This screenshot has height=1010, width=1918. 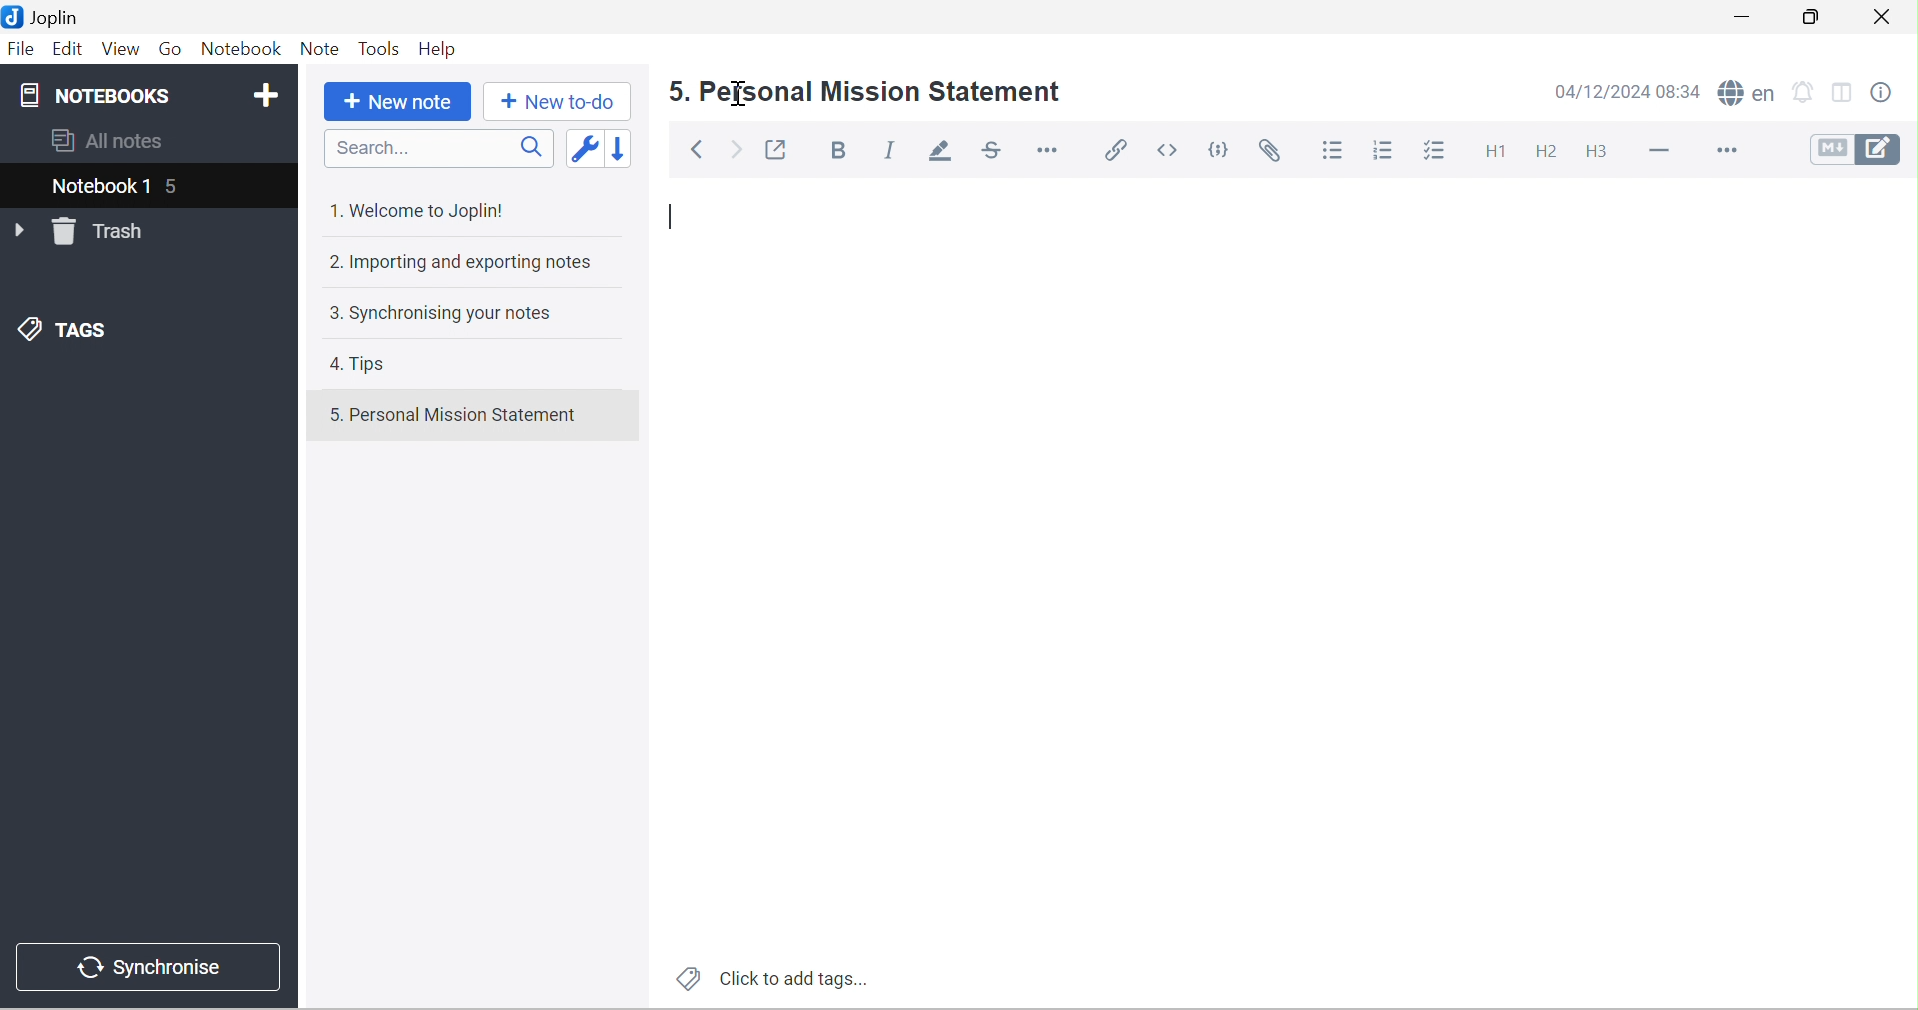 I want to click on 4. Tips, so click(x=357, y=364).